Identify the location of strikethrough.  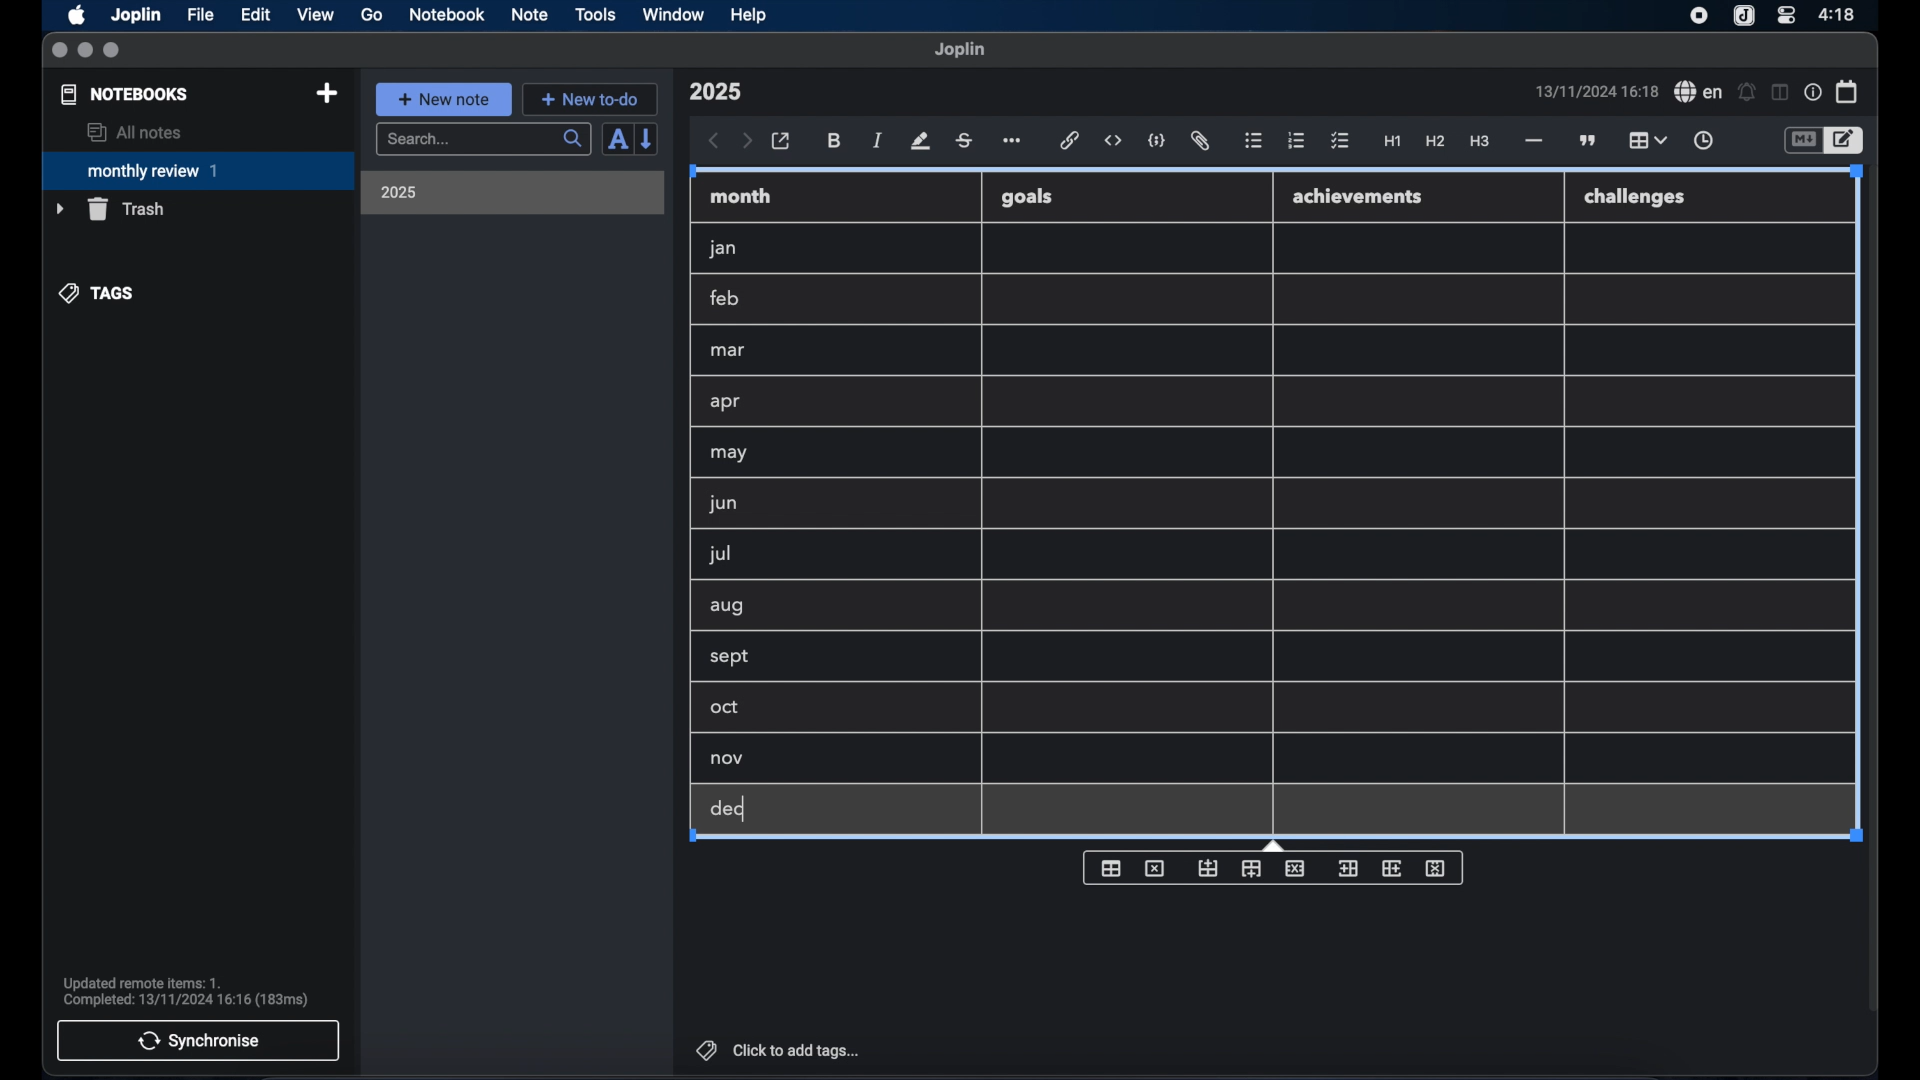
(963, 141).